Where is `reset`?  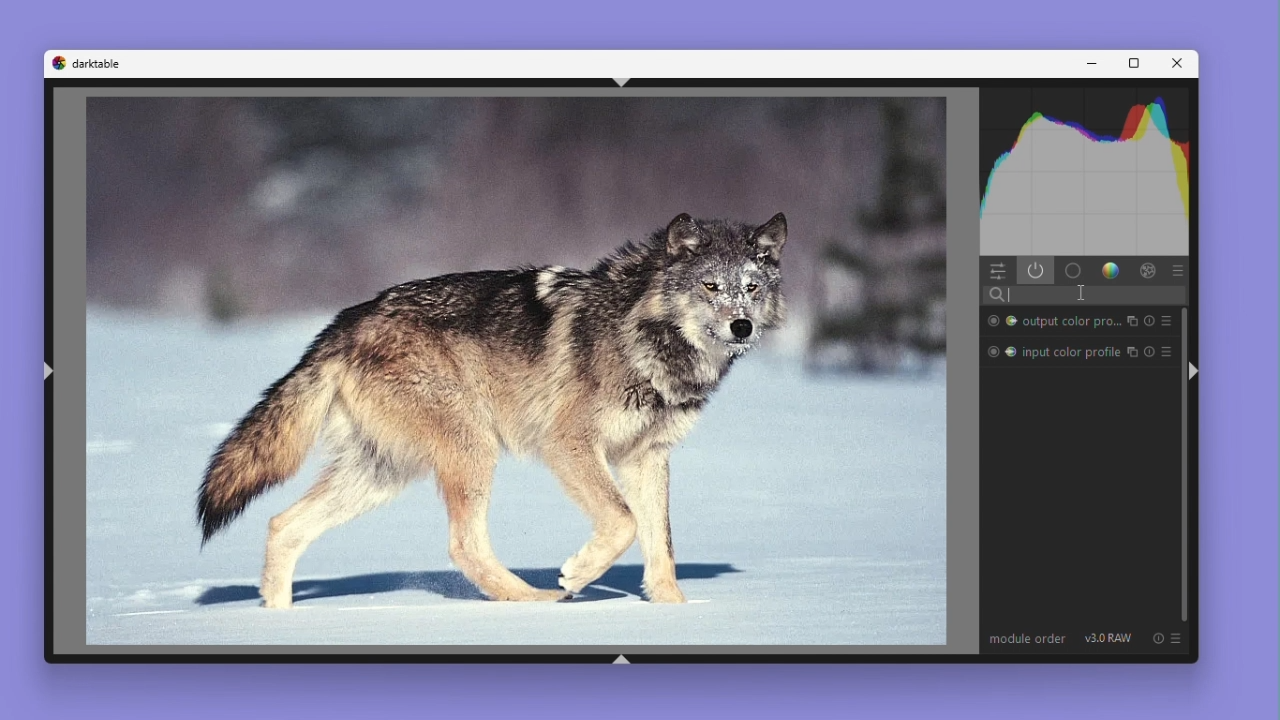 reset is located at coordinates (1148, 321).